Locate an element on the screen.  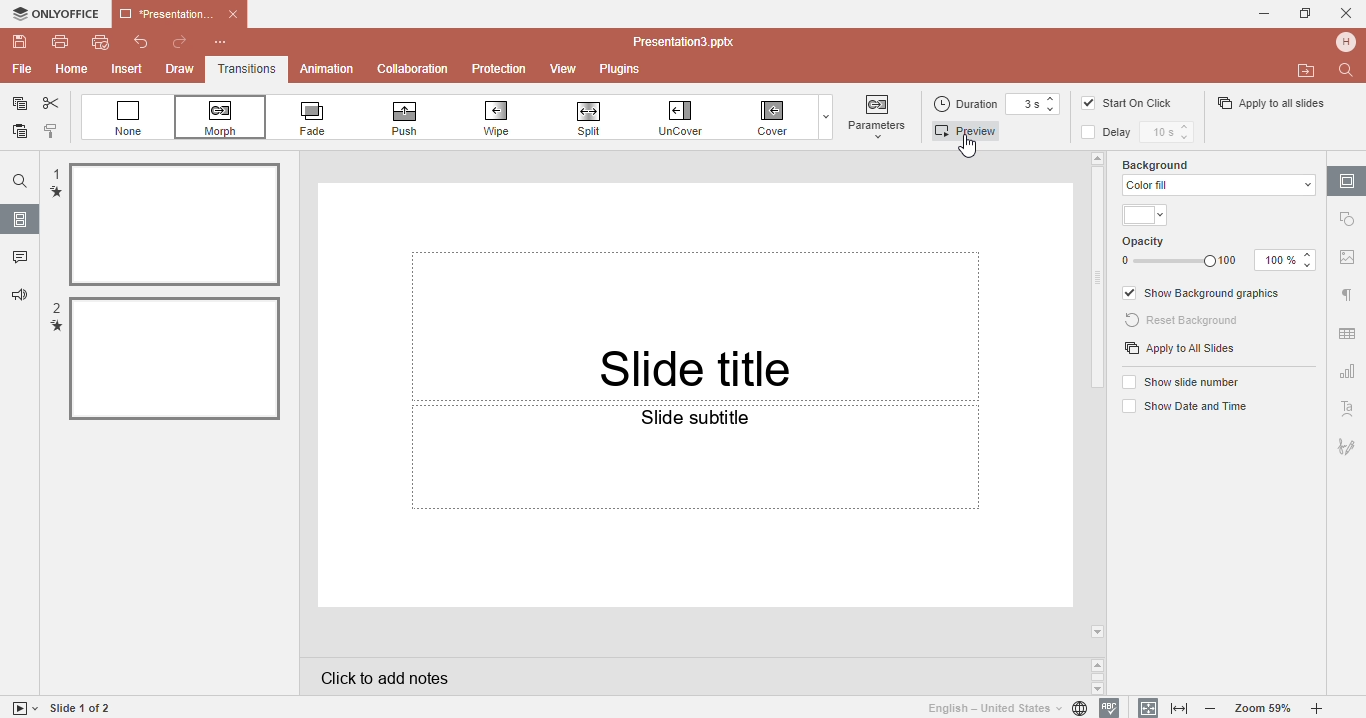
Copy is located at coordinates (16, 104).